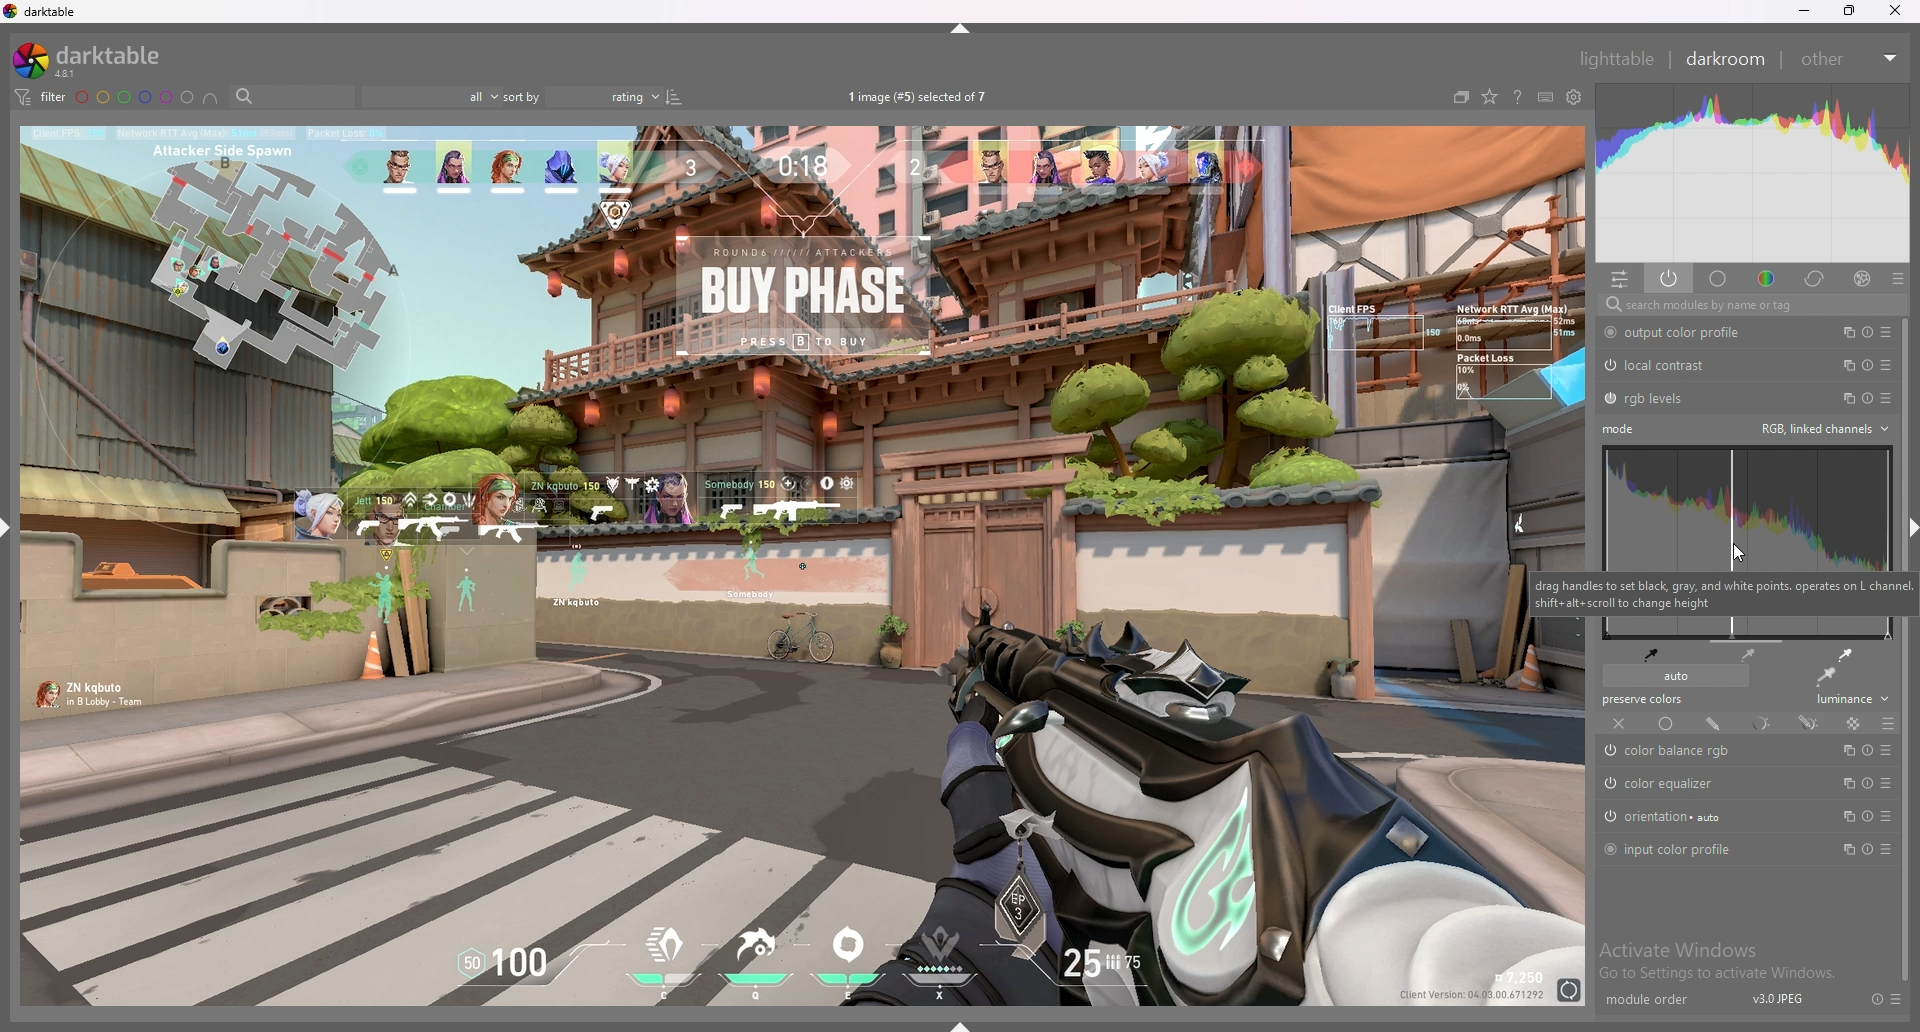 The width and height of the screenshot is (1920, 1032). Describe the element at coordinates (212, 98) in the screenshot. I see `including color labels` at that location.